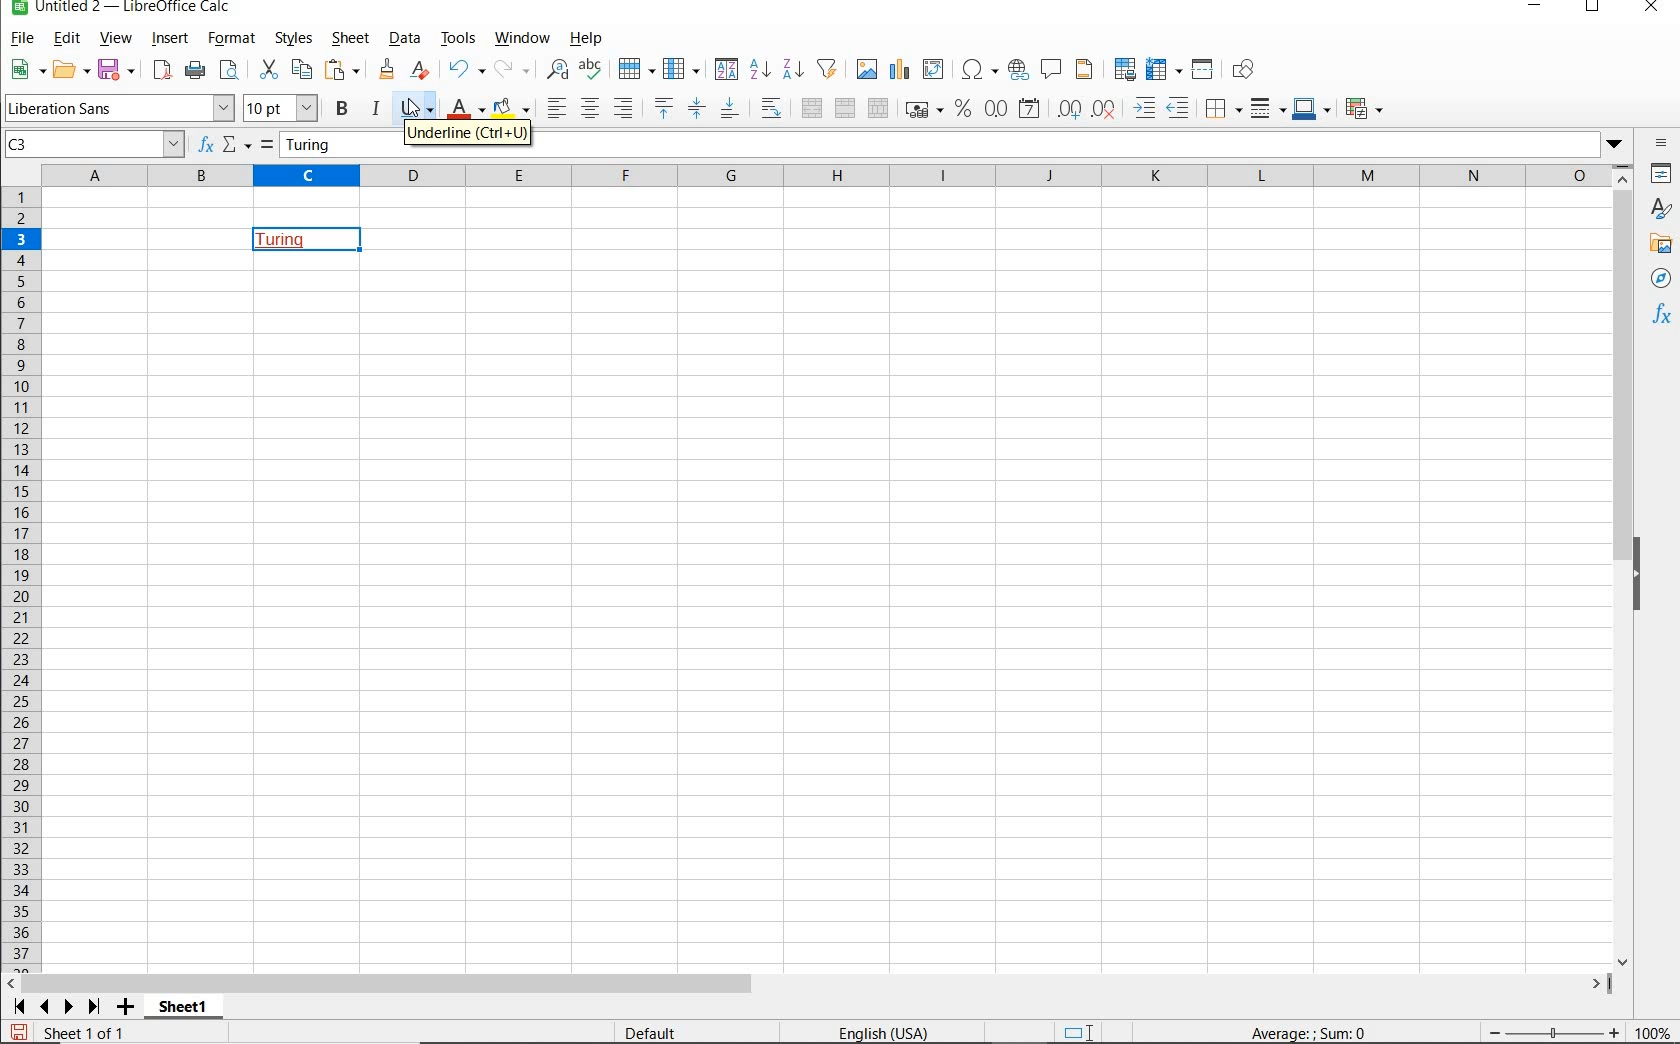 This screenshot has width=1680, height=1044. Describe the element at coordinates (343, 72) in the screenshot. I see `PASTE` at that location.